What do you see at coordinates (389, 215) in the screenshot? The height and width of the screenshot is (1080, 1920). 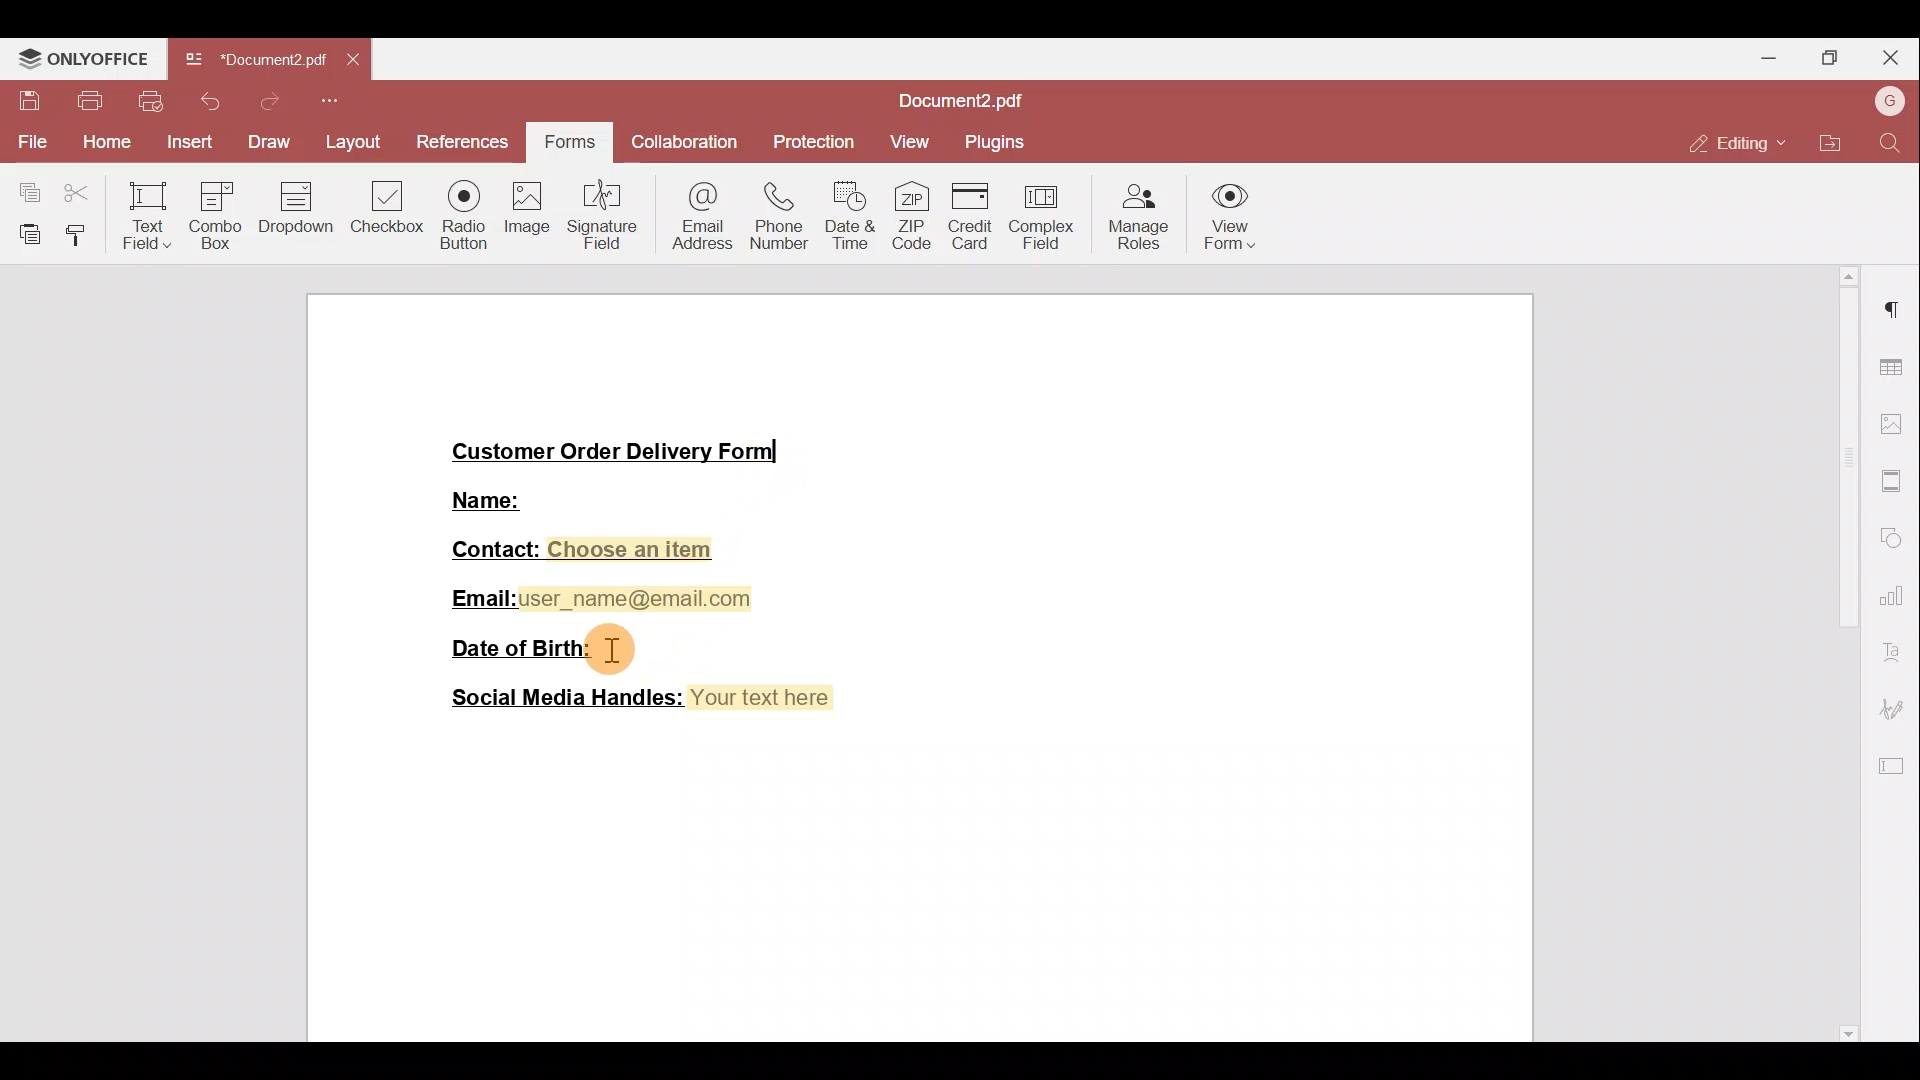 I see `Checkbox` at bounding box center [389, 215].